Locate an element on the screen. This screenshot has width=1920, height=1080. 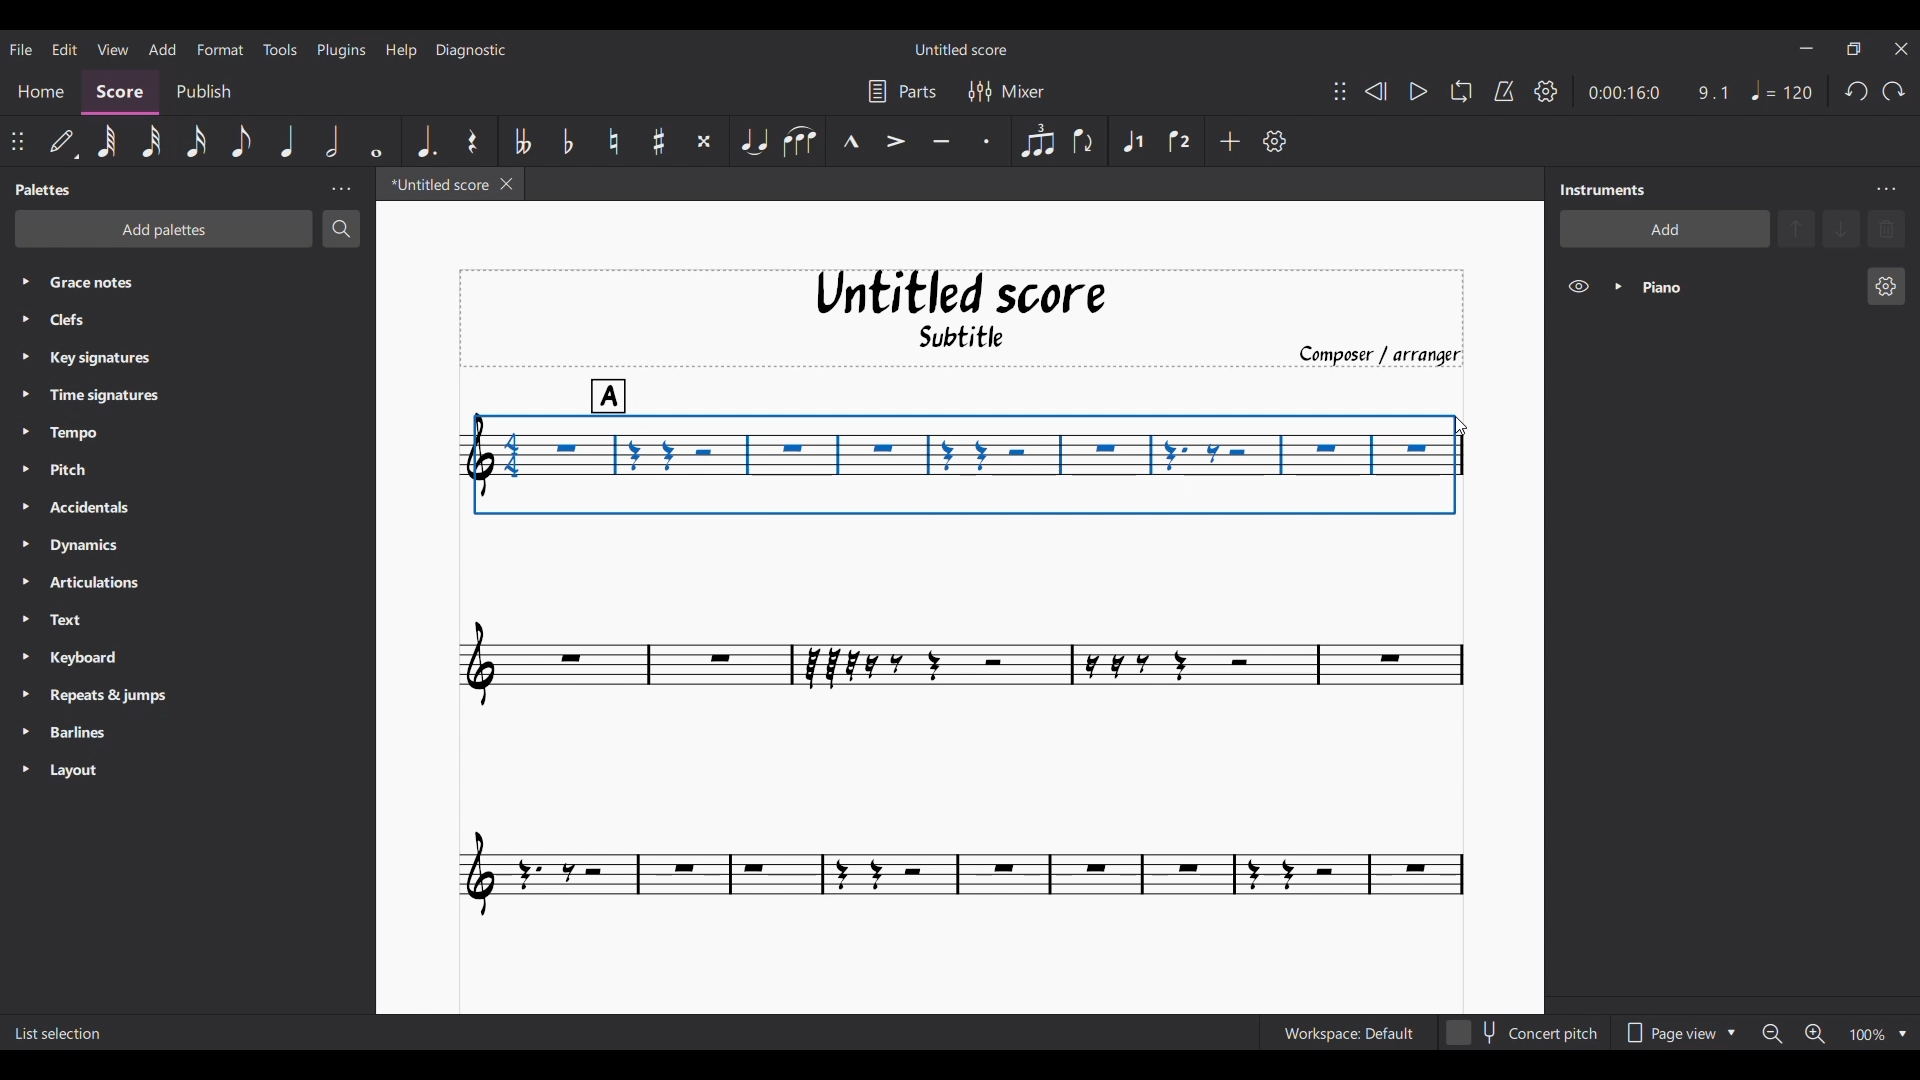
Help menu is located at coordinates (403, 50).